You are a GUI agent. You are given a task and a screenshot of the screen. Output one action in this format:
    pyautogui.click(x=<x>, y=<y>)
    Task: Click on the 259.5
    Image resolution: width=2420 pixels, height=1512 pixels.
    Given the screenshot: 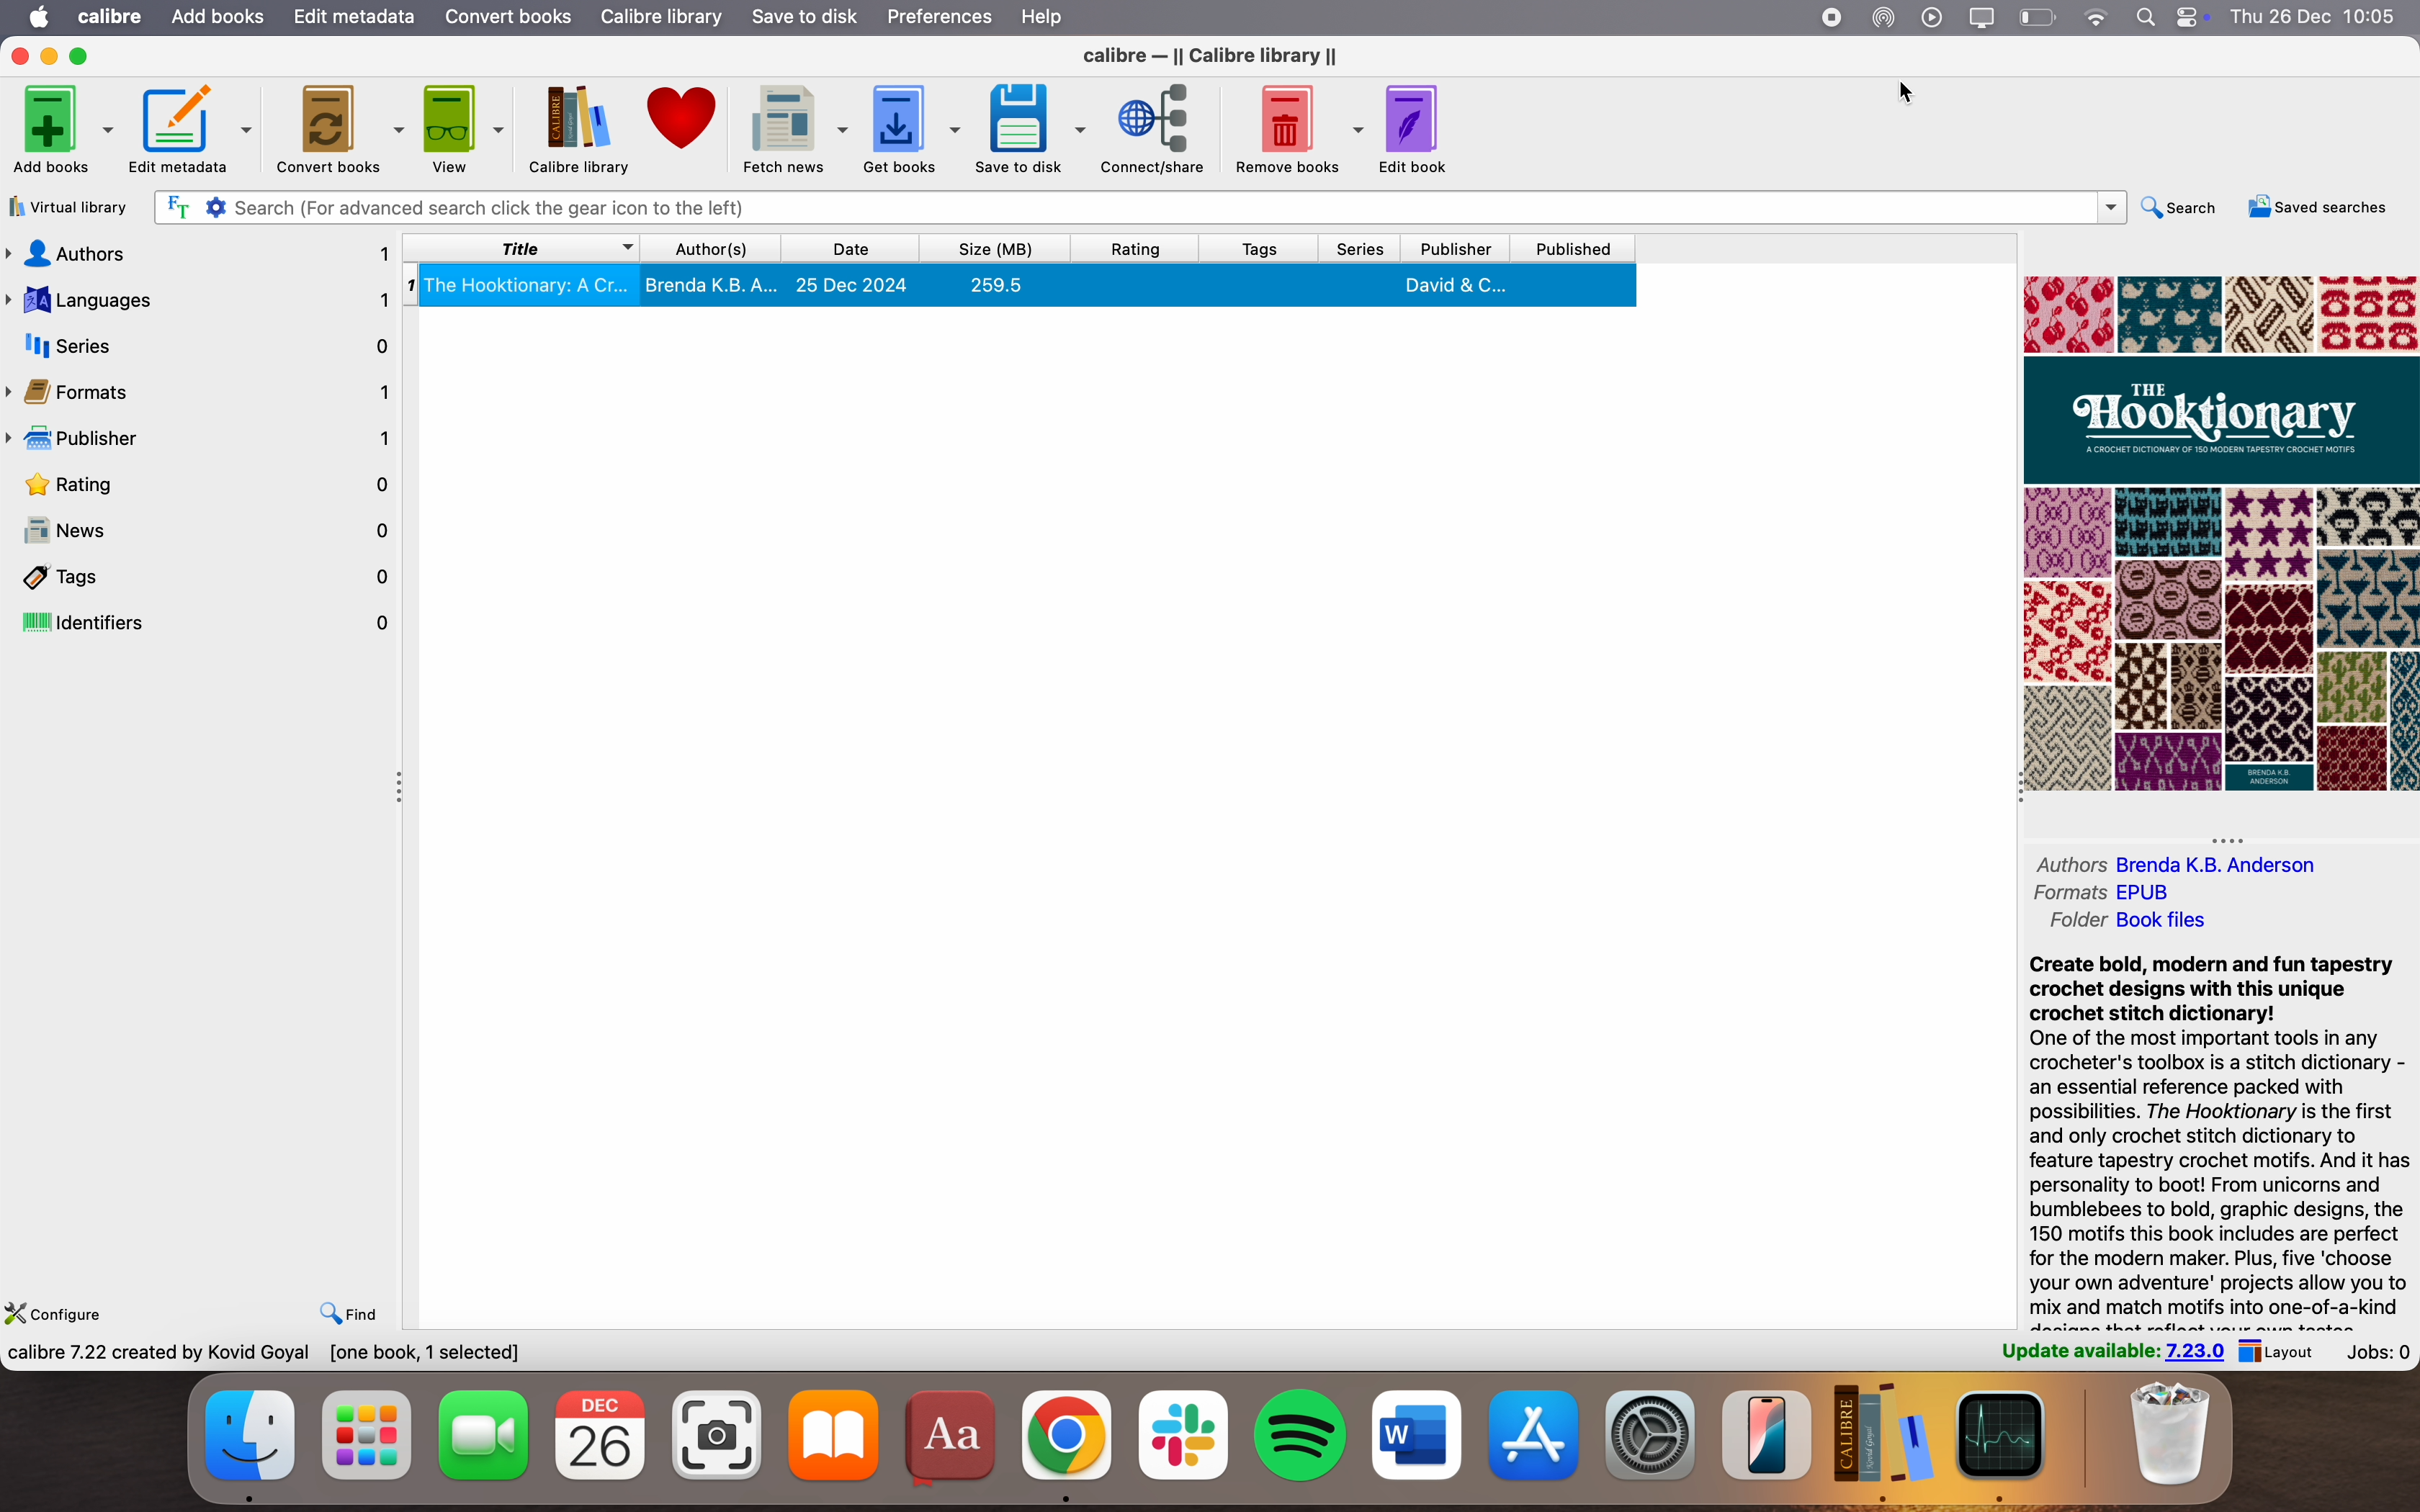 What is the action you would take?
    pyautogui.click(x=992, y=288)
    